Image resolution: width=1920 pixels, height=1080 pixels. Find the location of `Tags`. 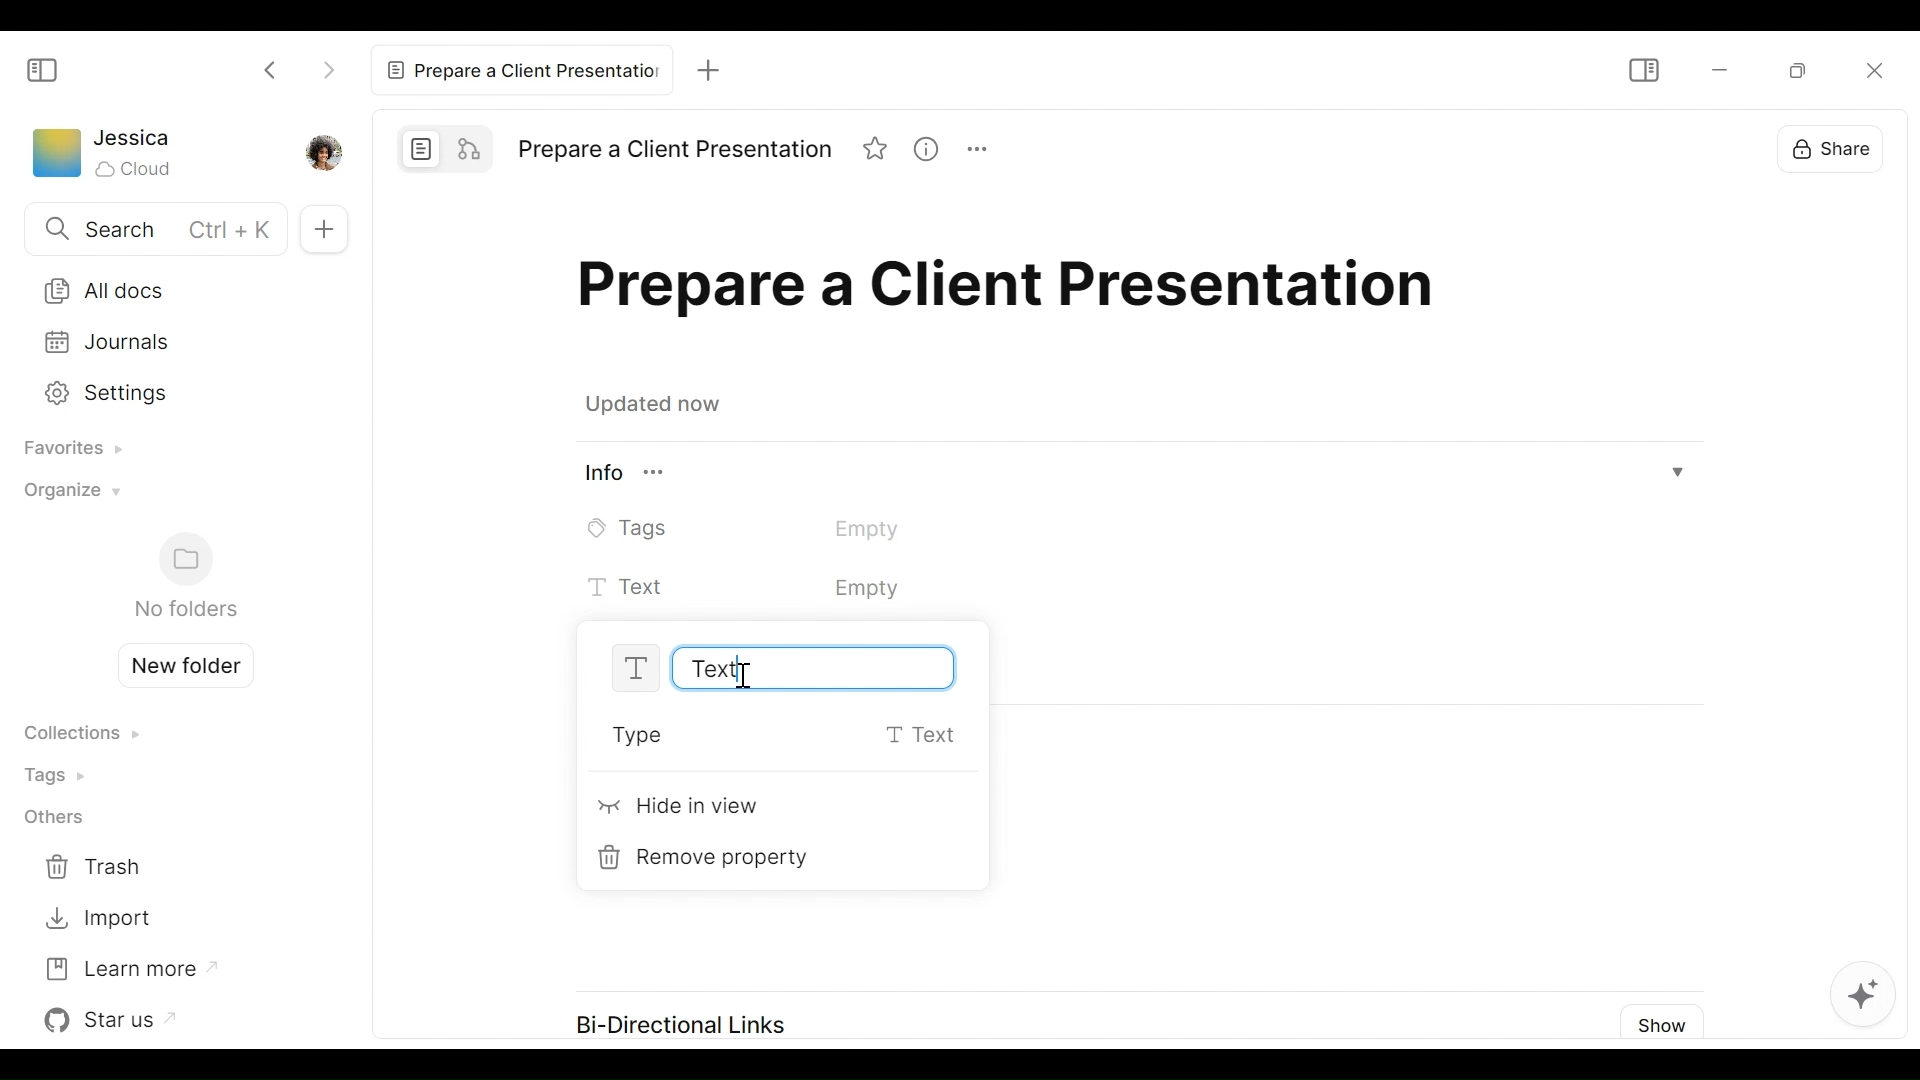

Tags is located at coordinates (772, 528).